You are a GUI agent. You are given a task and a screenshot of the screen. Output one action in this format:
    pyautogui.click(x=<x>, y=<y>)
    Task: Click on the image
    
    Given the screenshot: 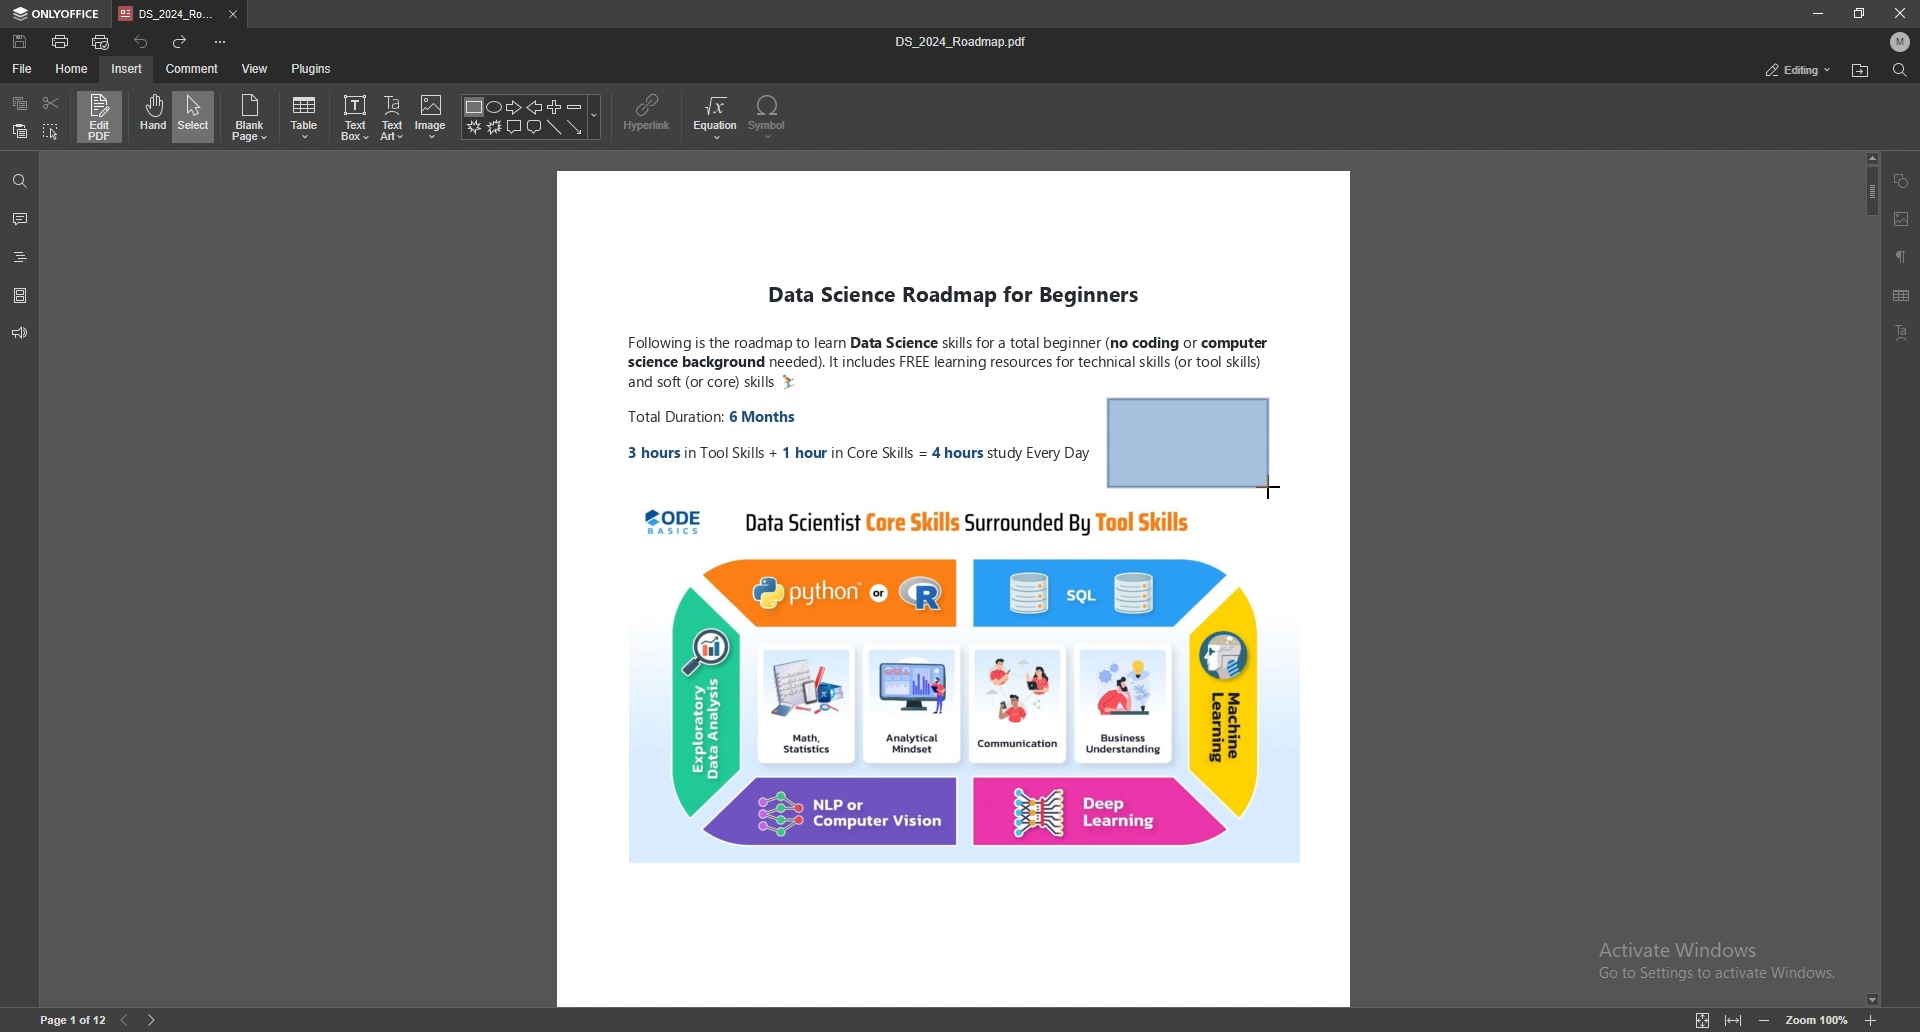 What is the action you would take?
    pyautogui.click(x=431, y=117)
    